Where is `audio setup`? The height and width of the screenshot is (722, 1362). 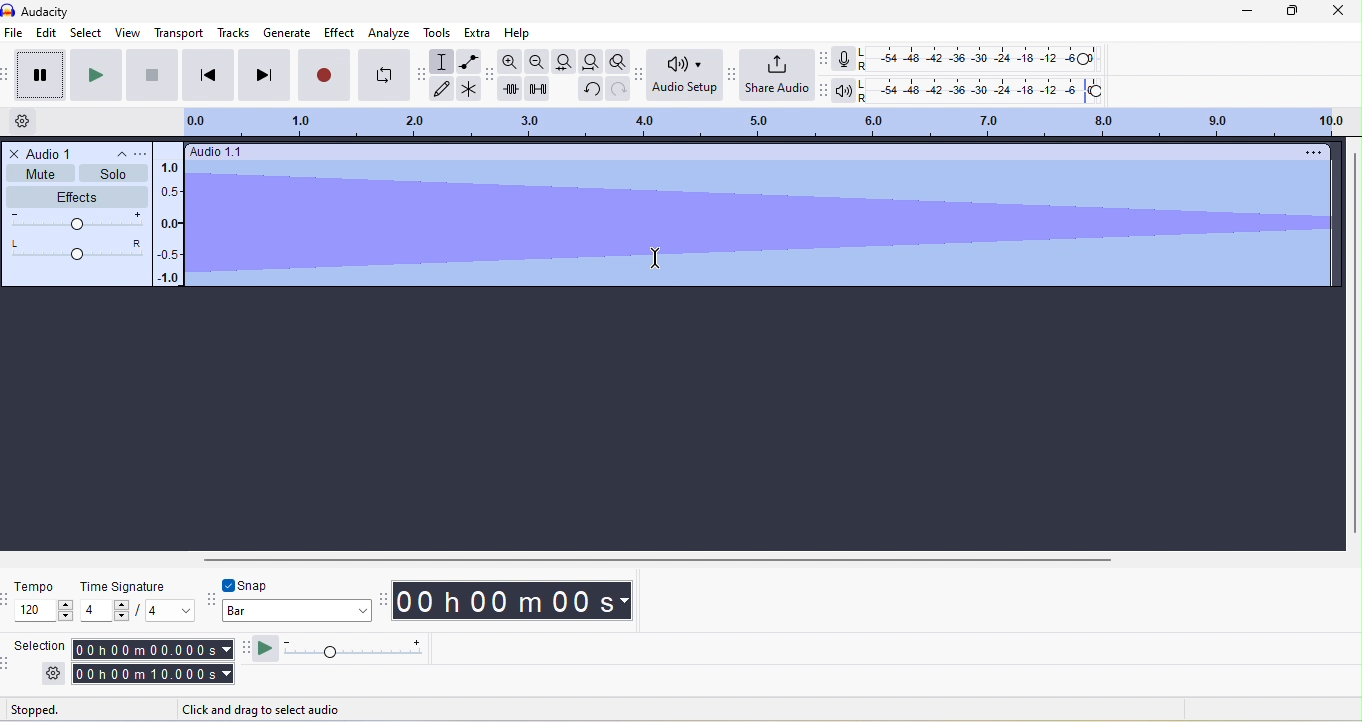 audio setup is located at coordinates (687, 76).